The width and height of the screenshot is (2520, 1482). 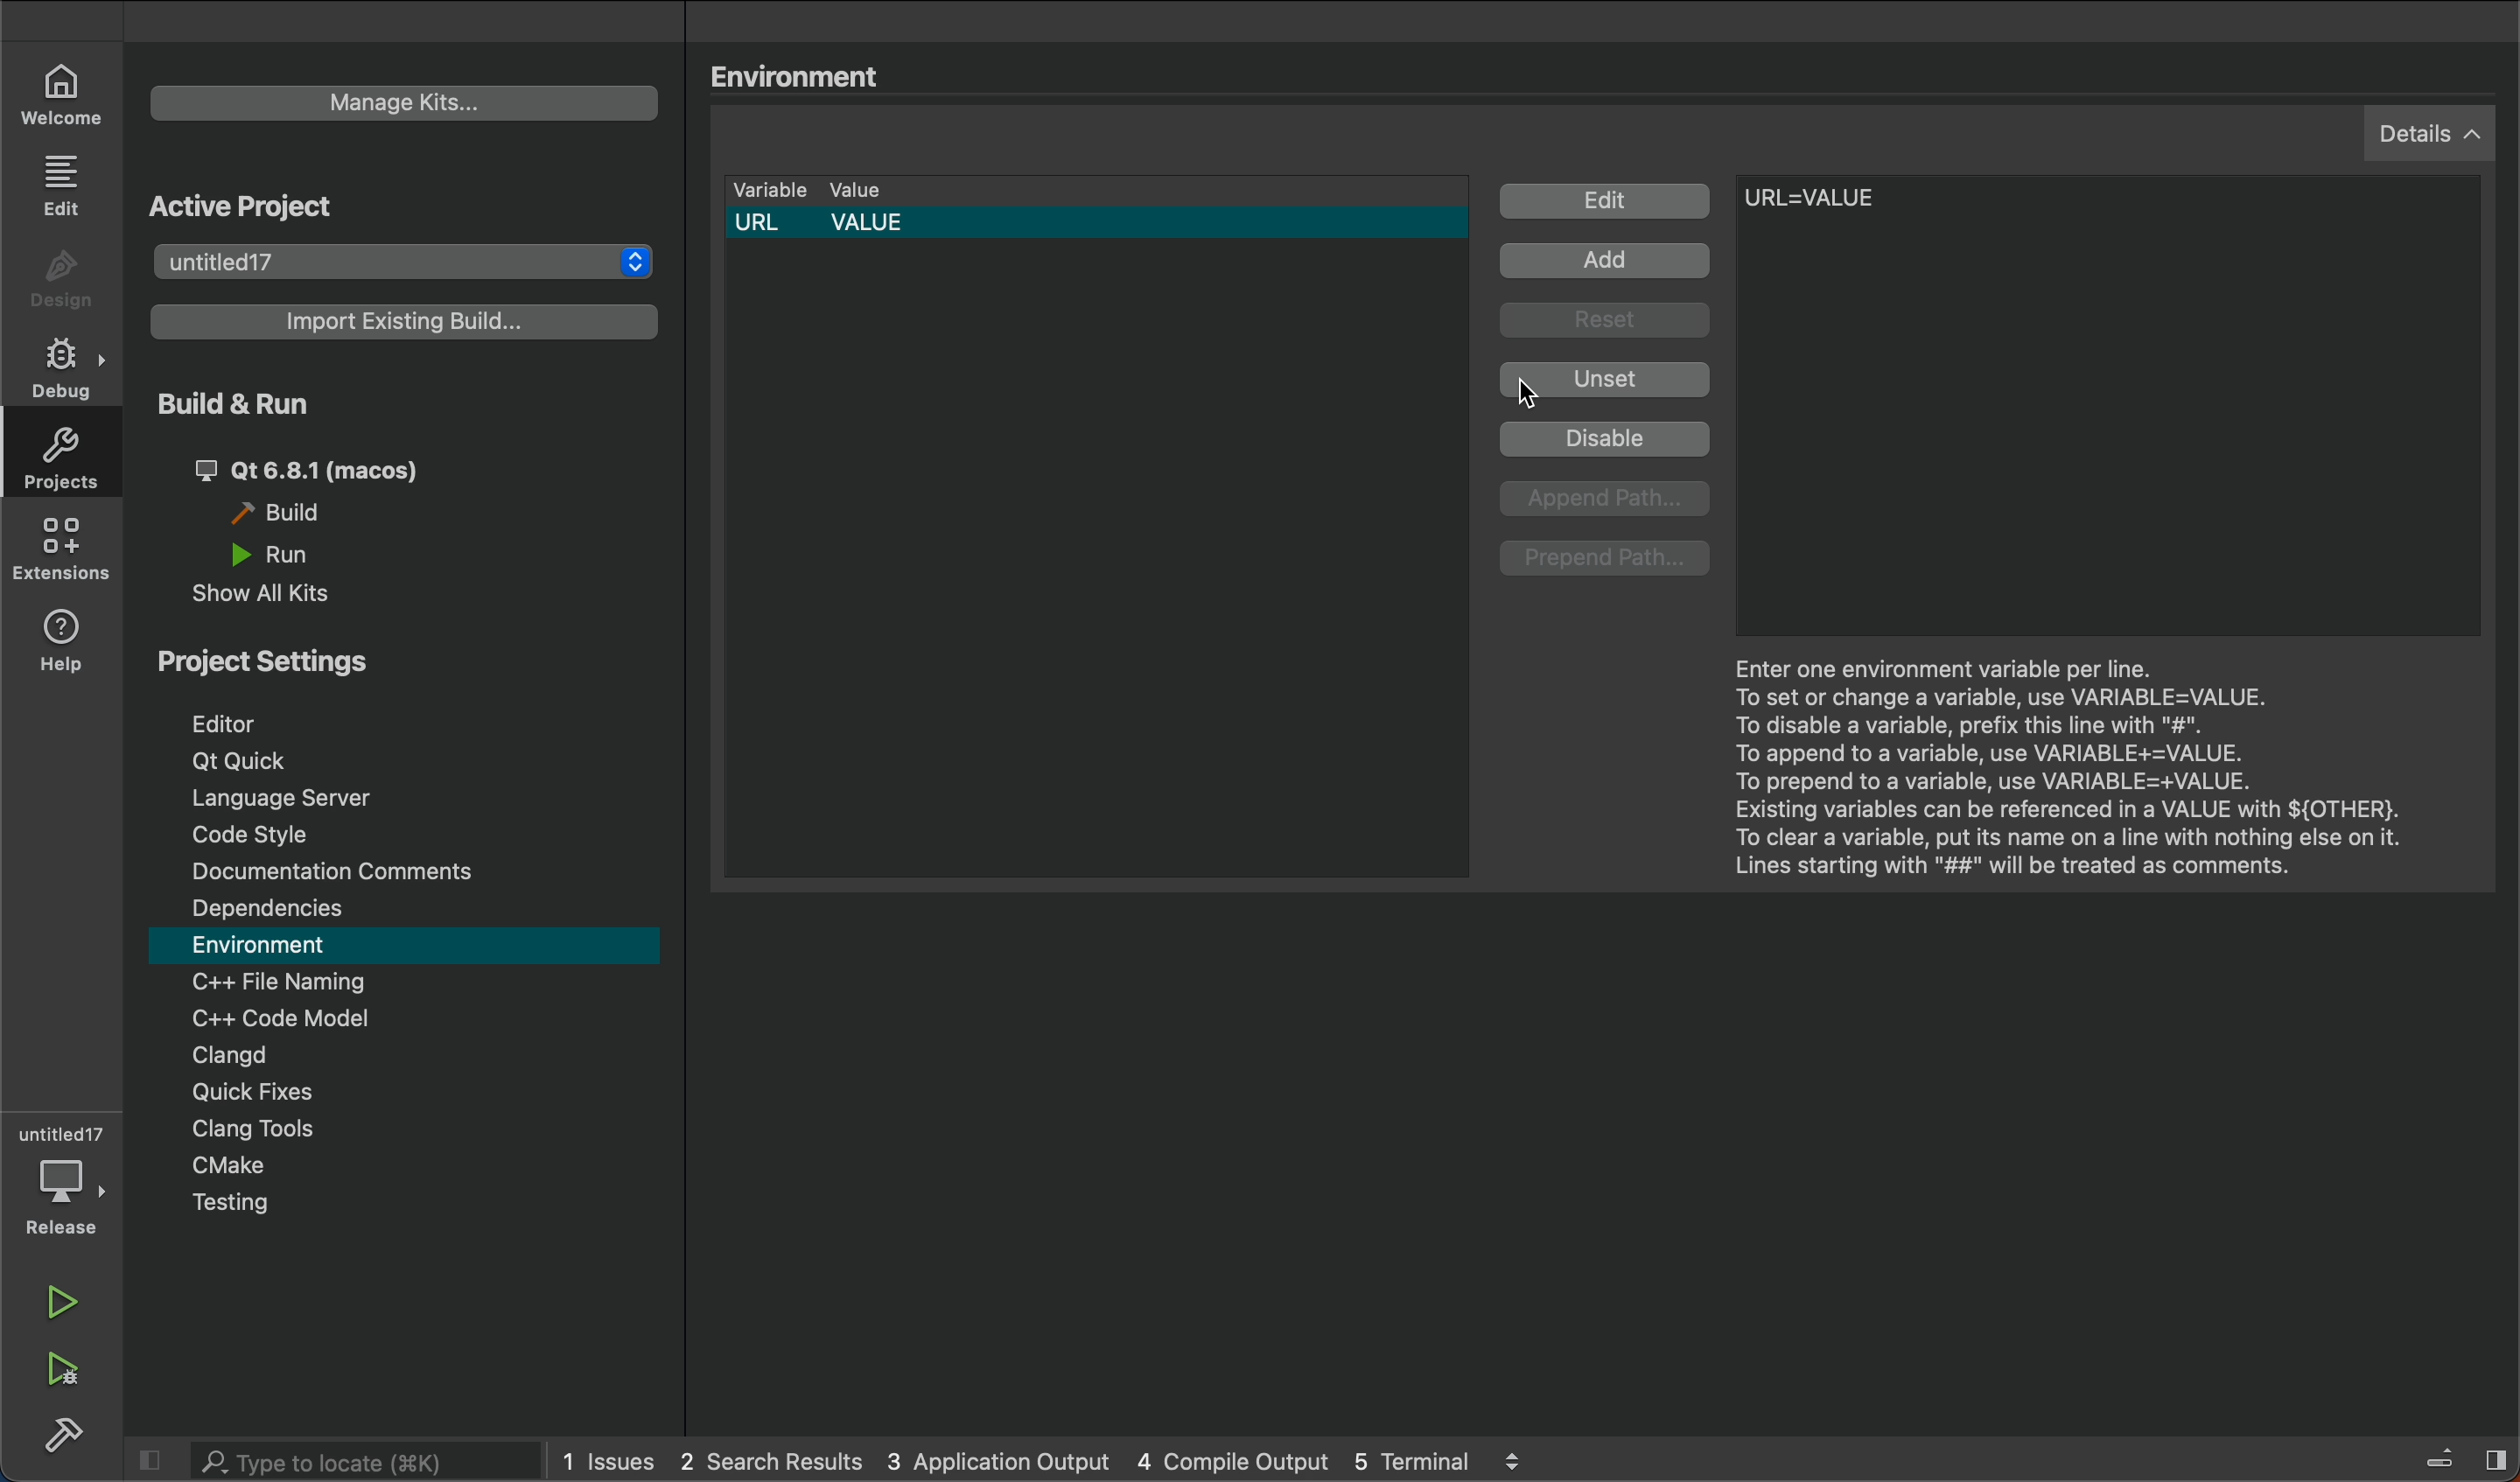 What do you see at coordinates (1607, 325) in the screenshot?
I see `reset` at bounding box center [1607, 325].